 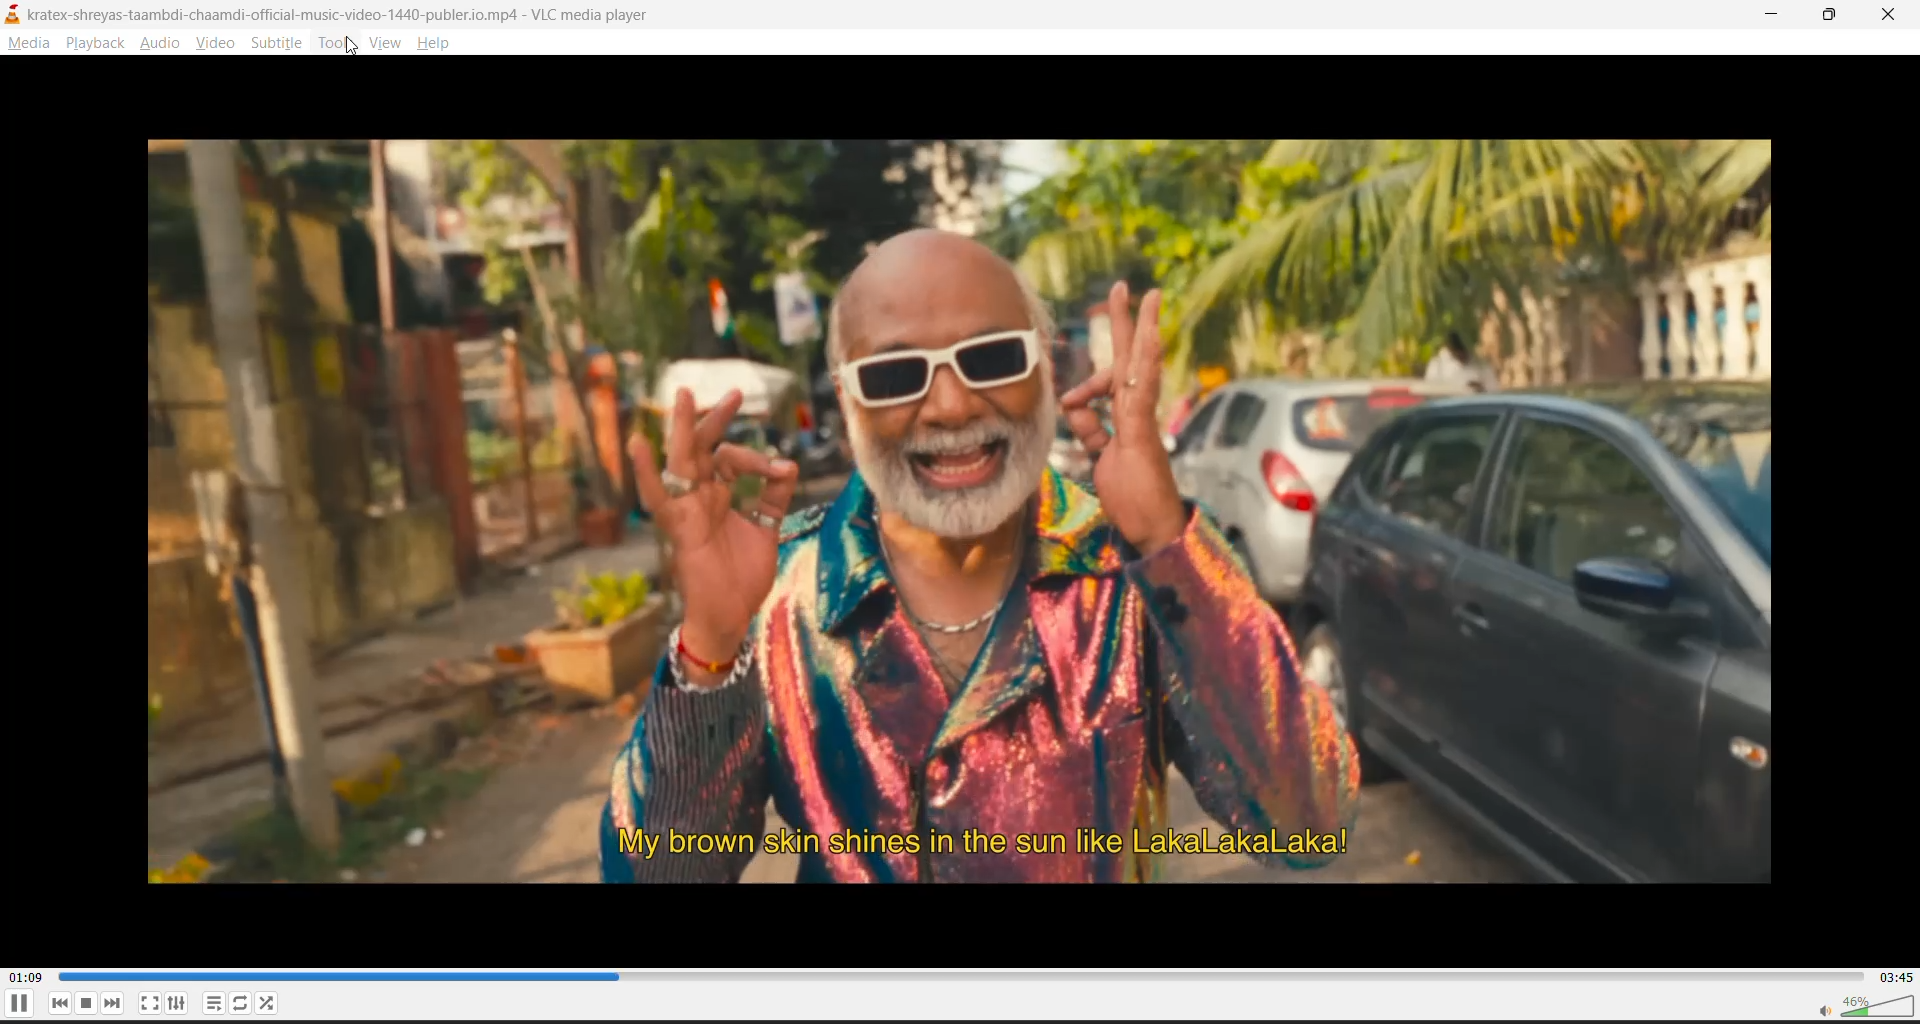 I want to click on tools, so click(x=333, y=45).